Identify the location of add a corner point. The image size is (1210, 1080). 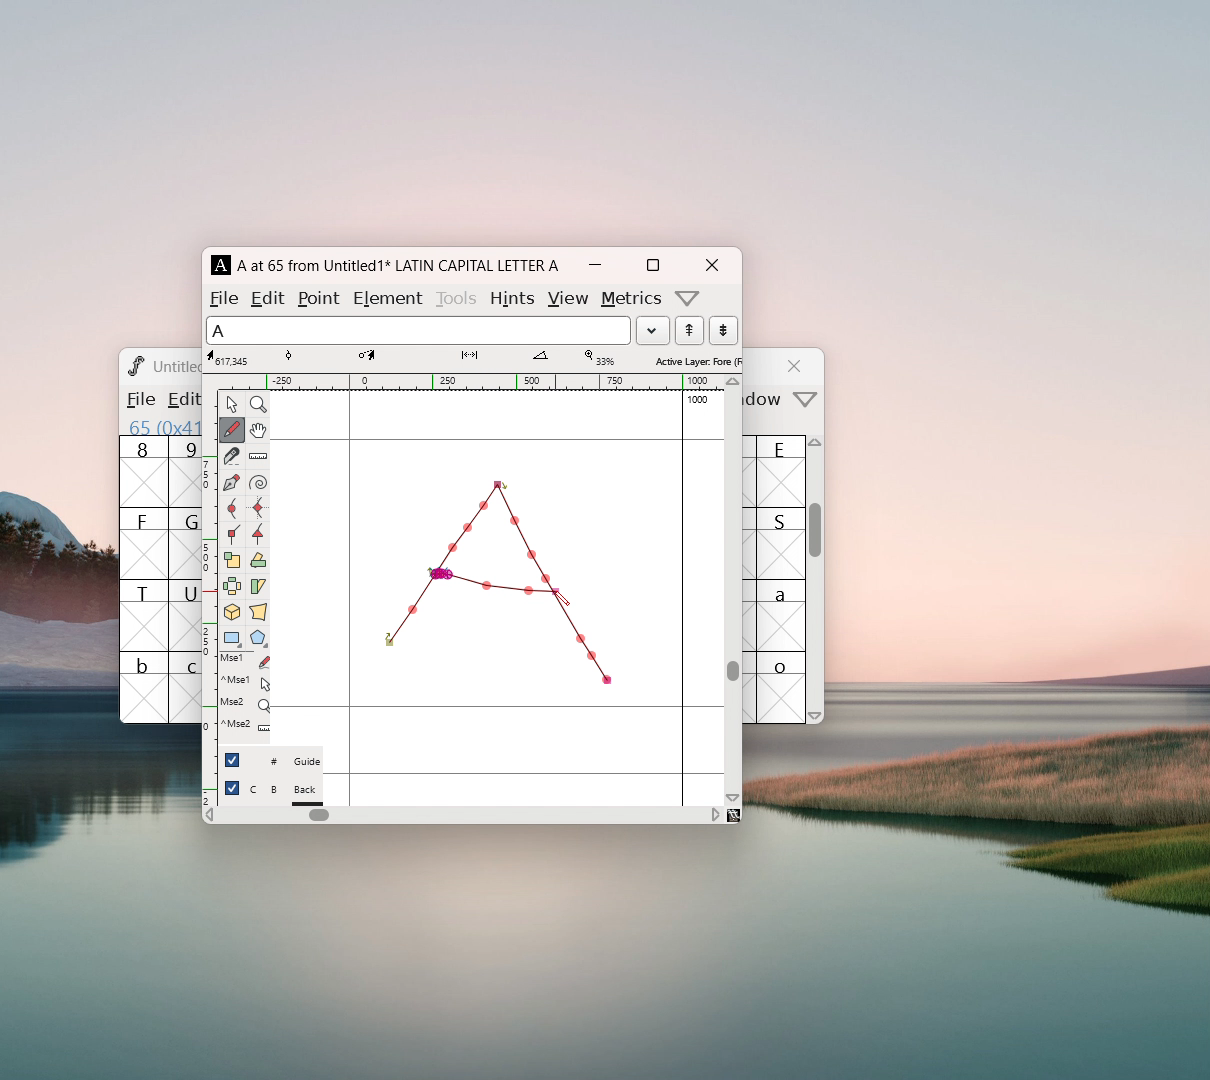
(231, 533).